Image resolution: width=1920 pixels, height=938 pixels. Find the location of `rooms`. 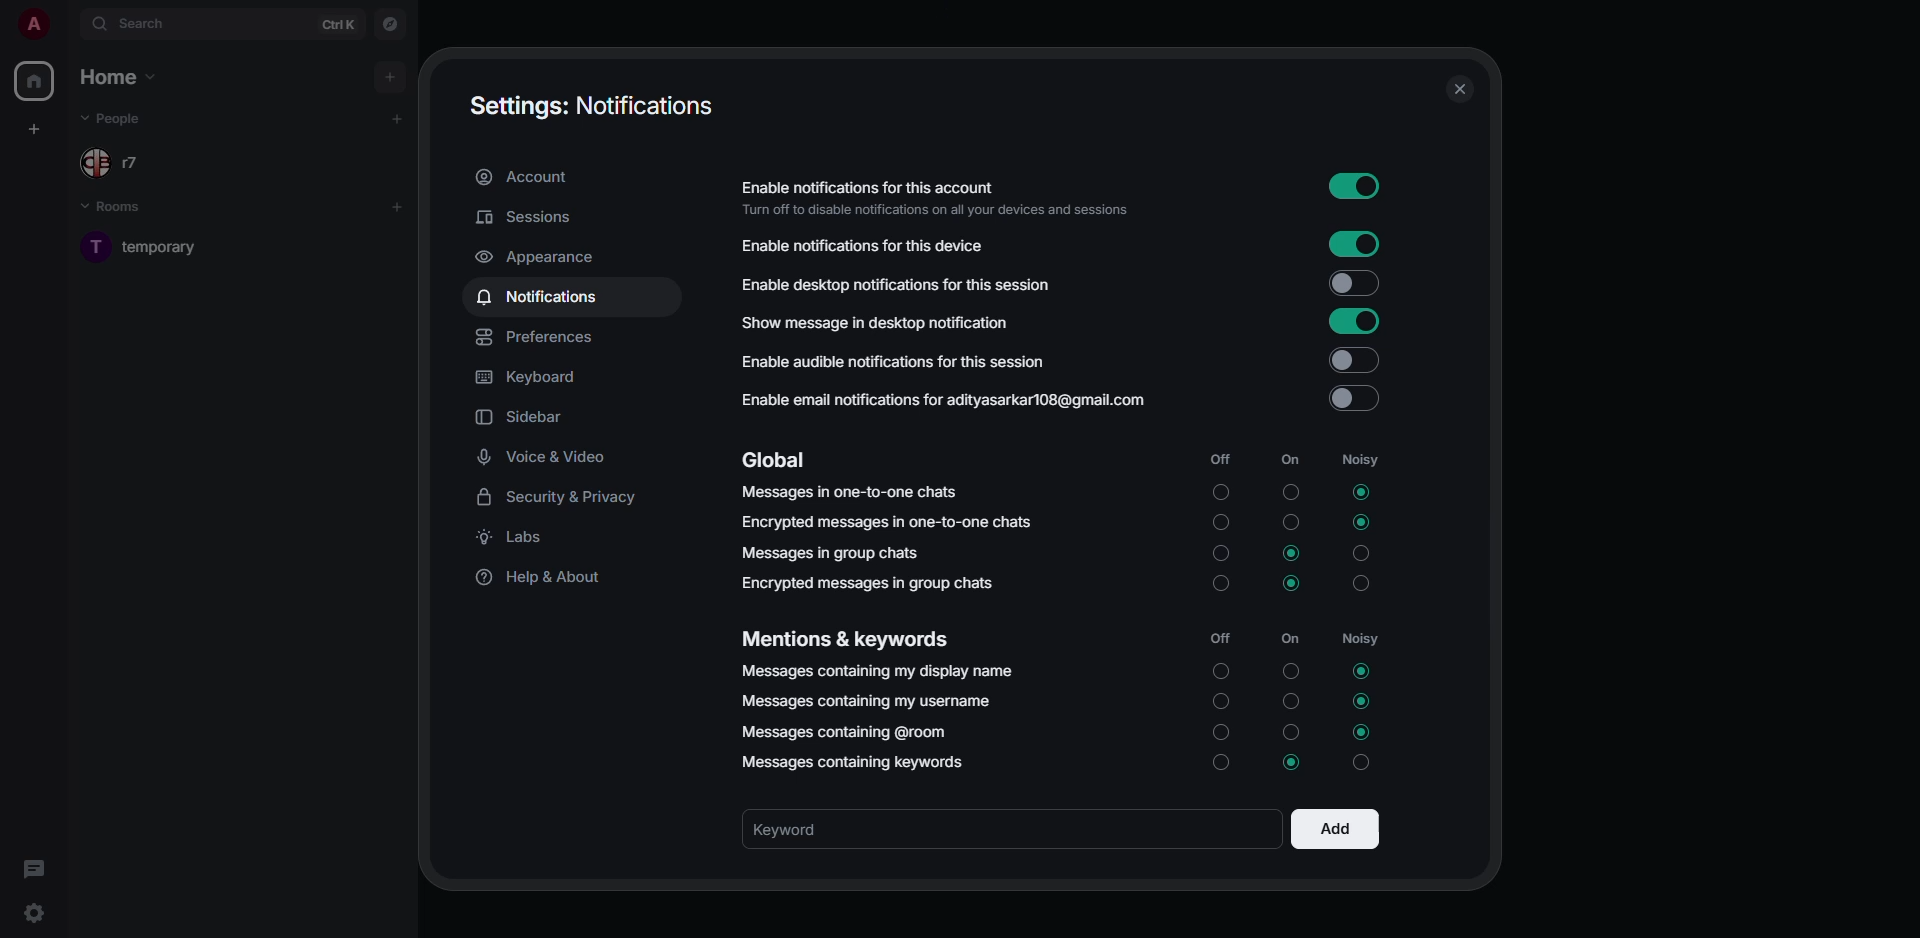

rooms is located at coordinates (124, 208).